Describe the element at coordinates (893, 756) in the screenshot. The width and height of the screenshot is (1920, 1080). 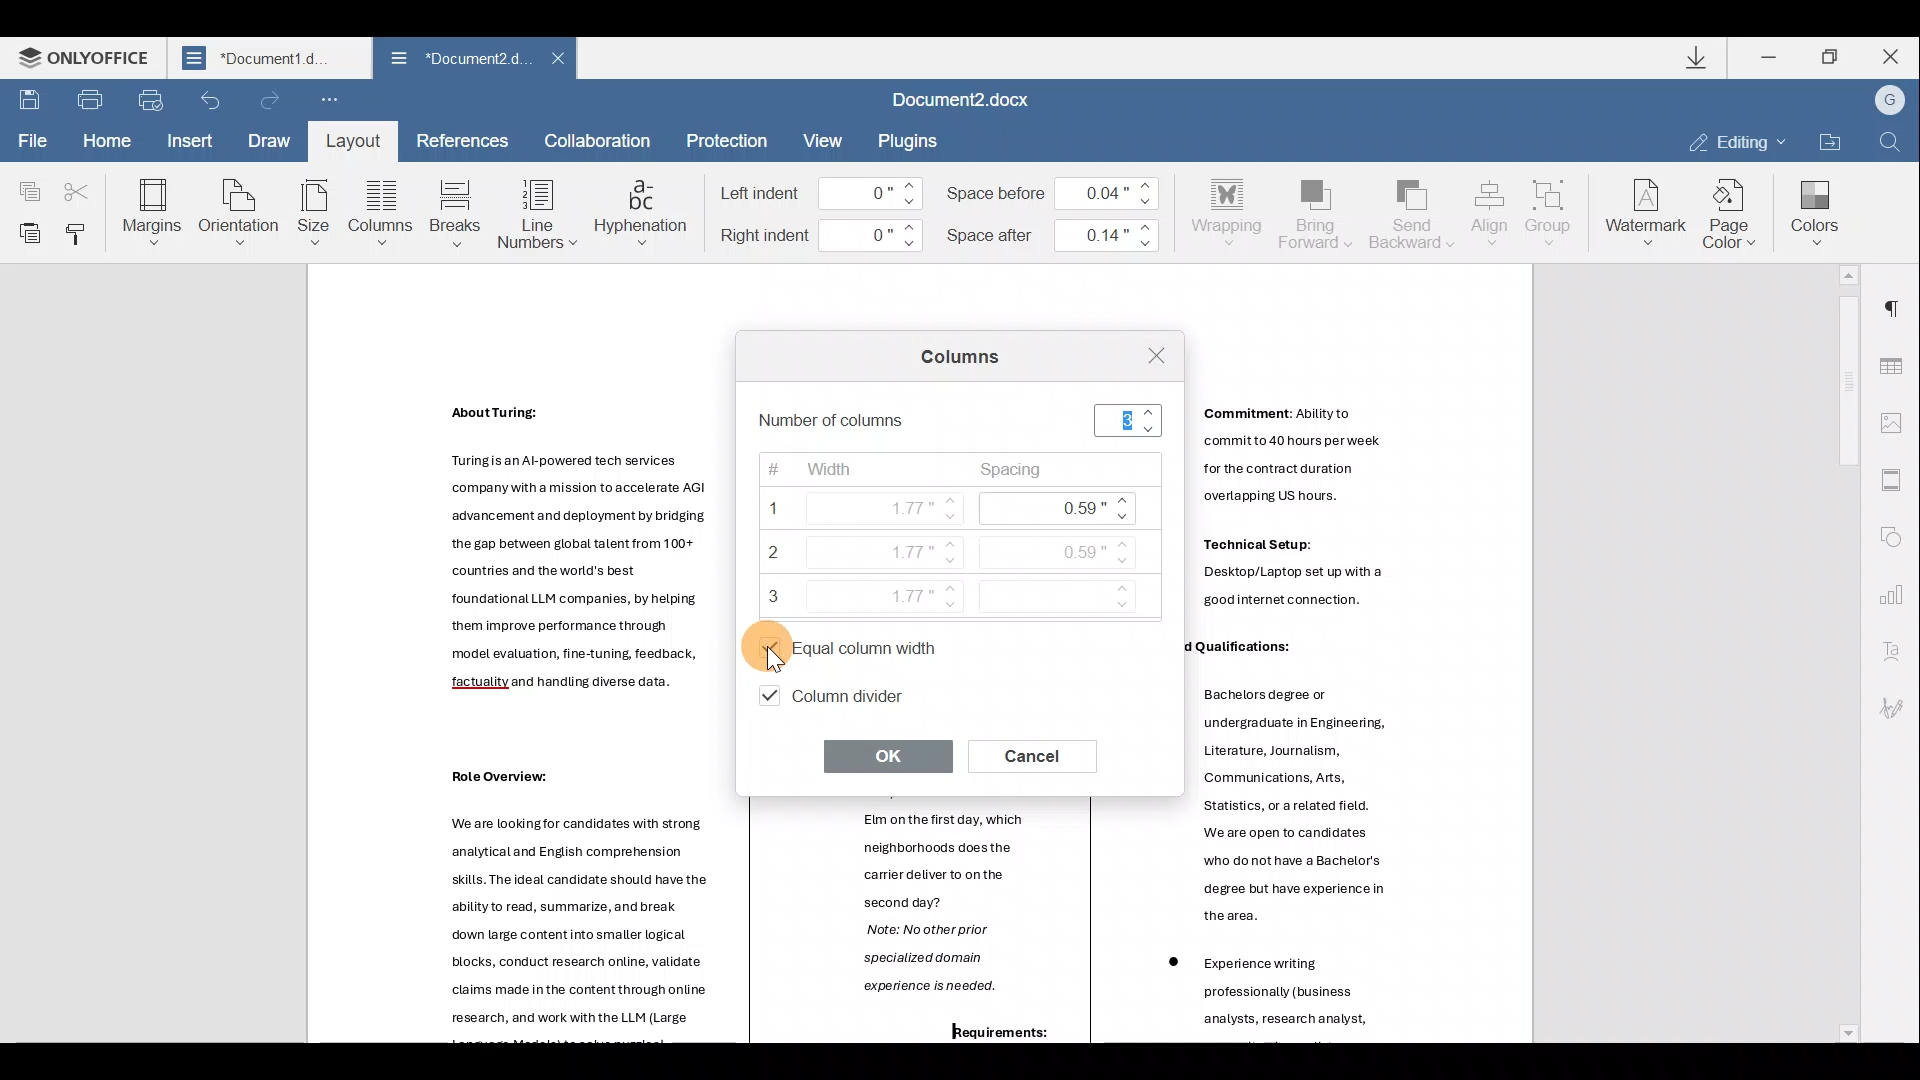
I see `OK` at that location.